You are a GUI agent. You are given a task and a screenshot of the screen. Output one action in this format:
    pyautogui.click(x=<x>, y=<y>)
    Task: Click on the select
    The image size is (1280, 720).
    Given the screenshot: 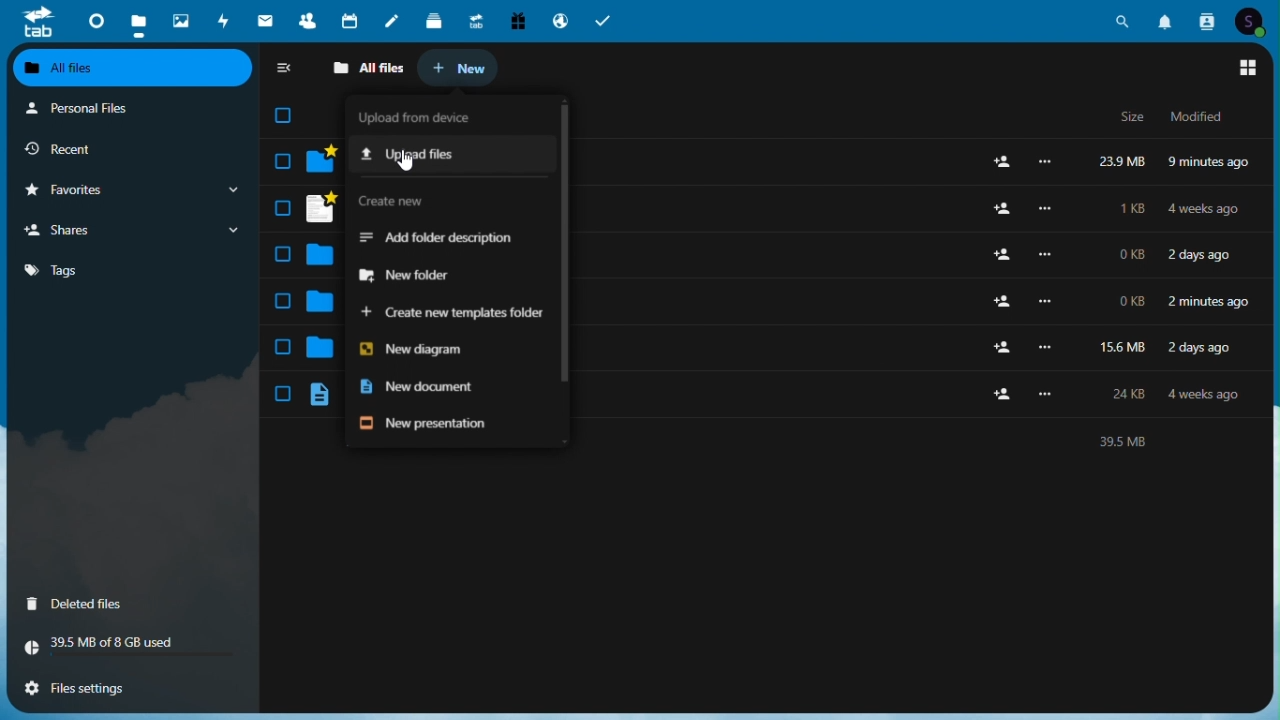 What is the action you would take?
    pyautogui.click(x=281, y=394)
    